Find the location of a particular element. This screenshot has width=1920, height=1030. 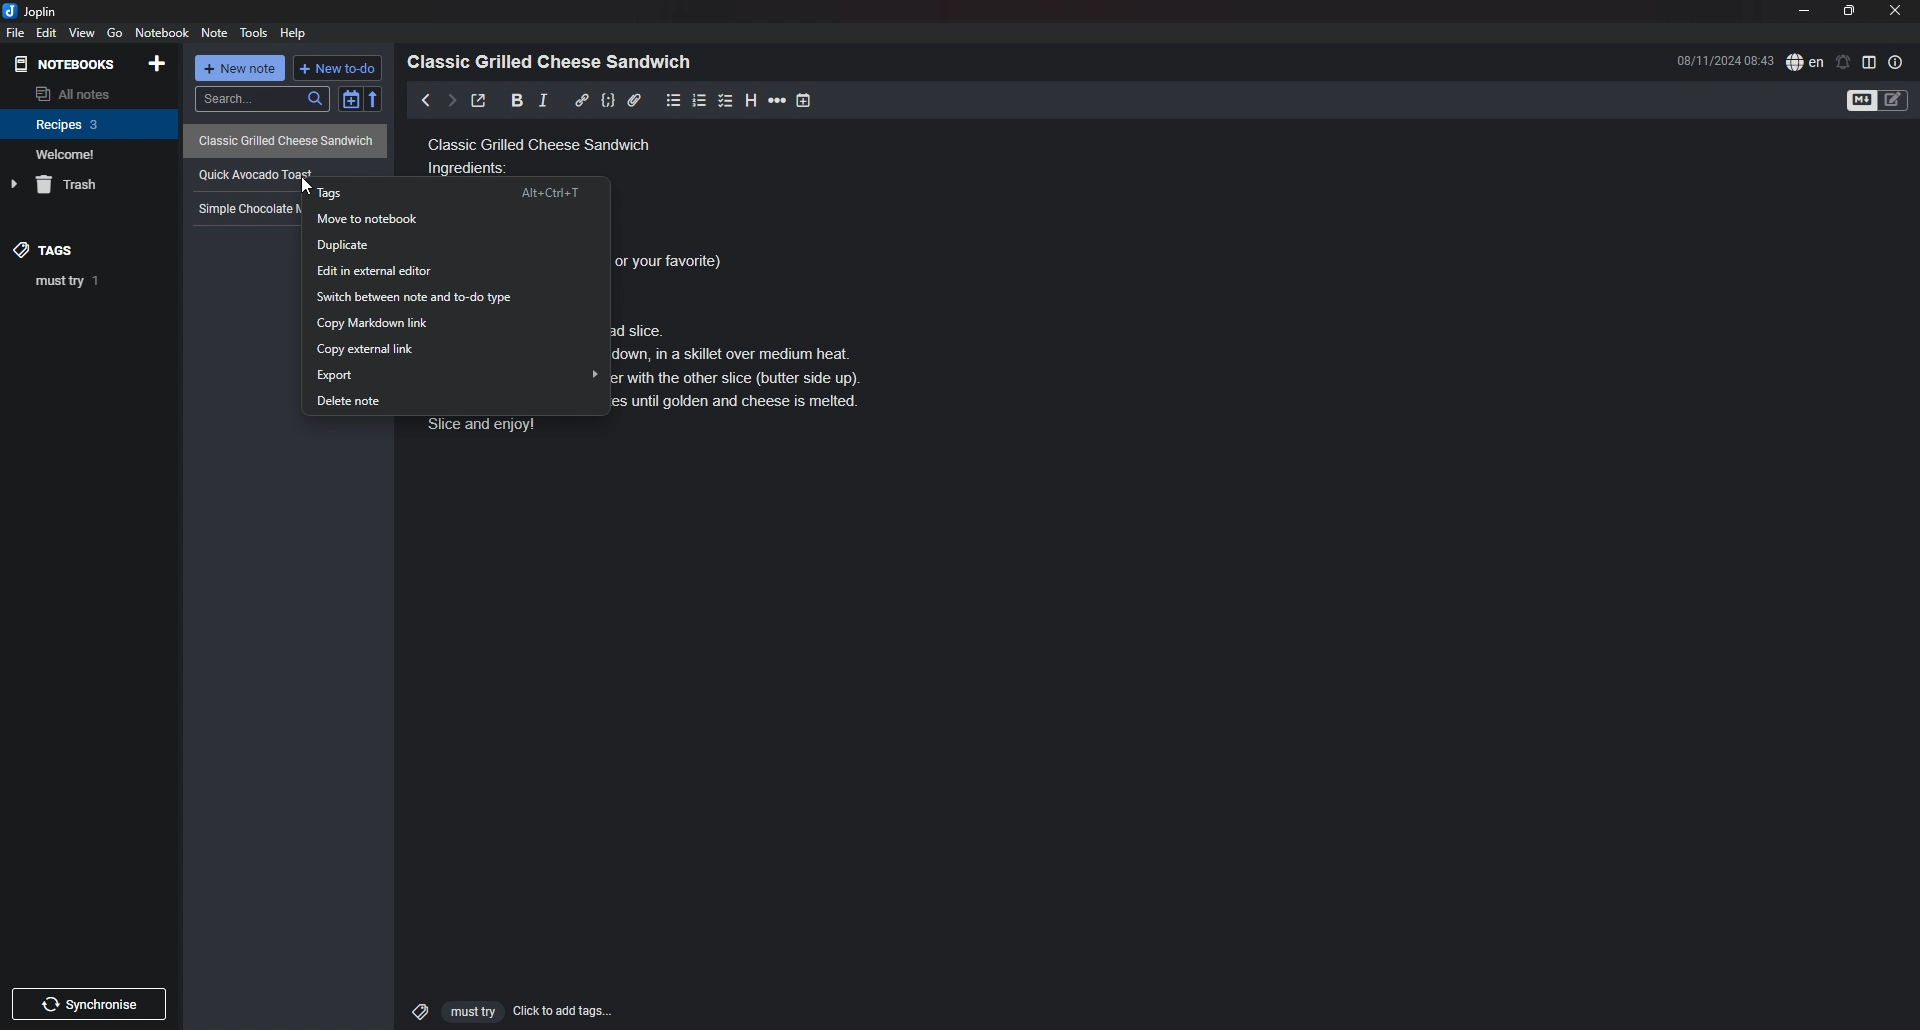

number list is located at coordinates (700, 100).